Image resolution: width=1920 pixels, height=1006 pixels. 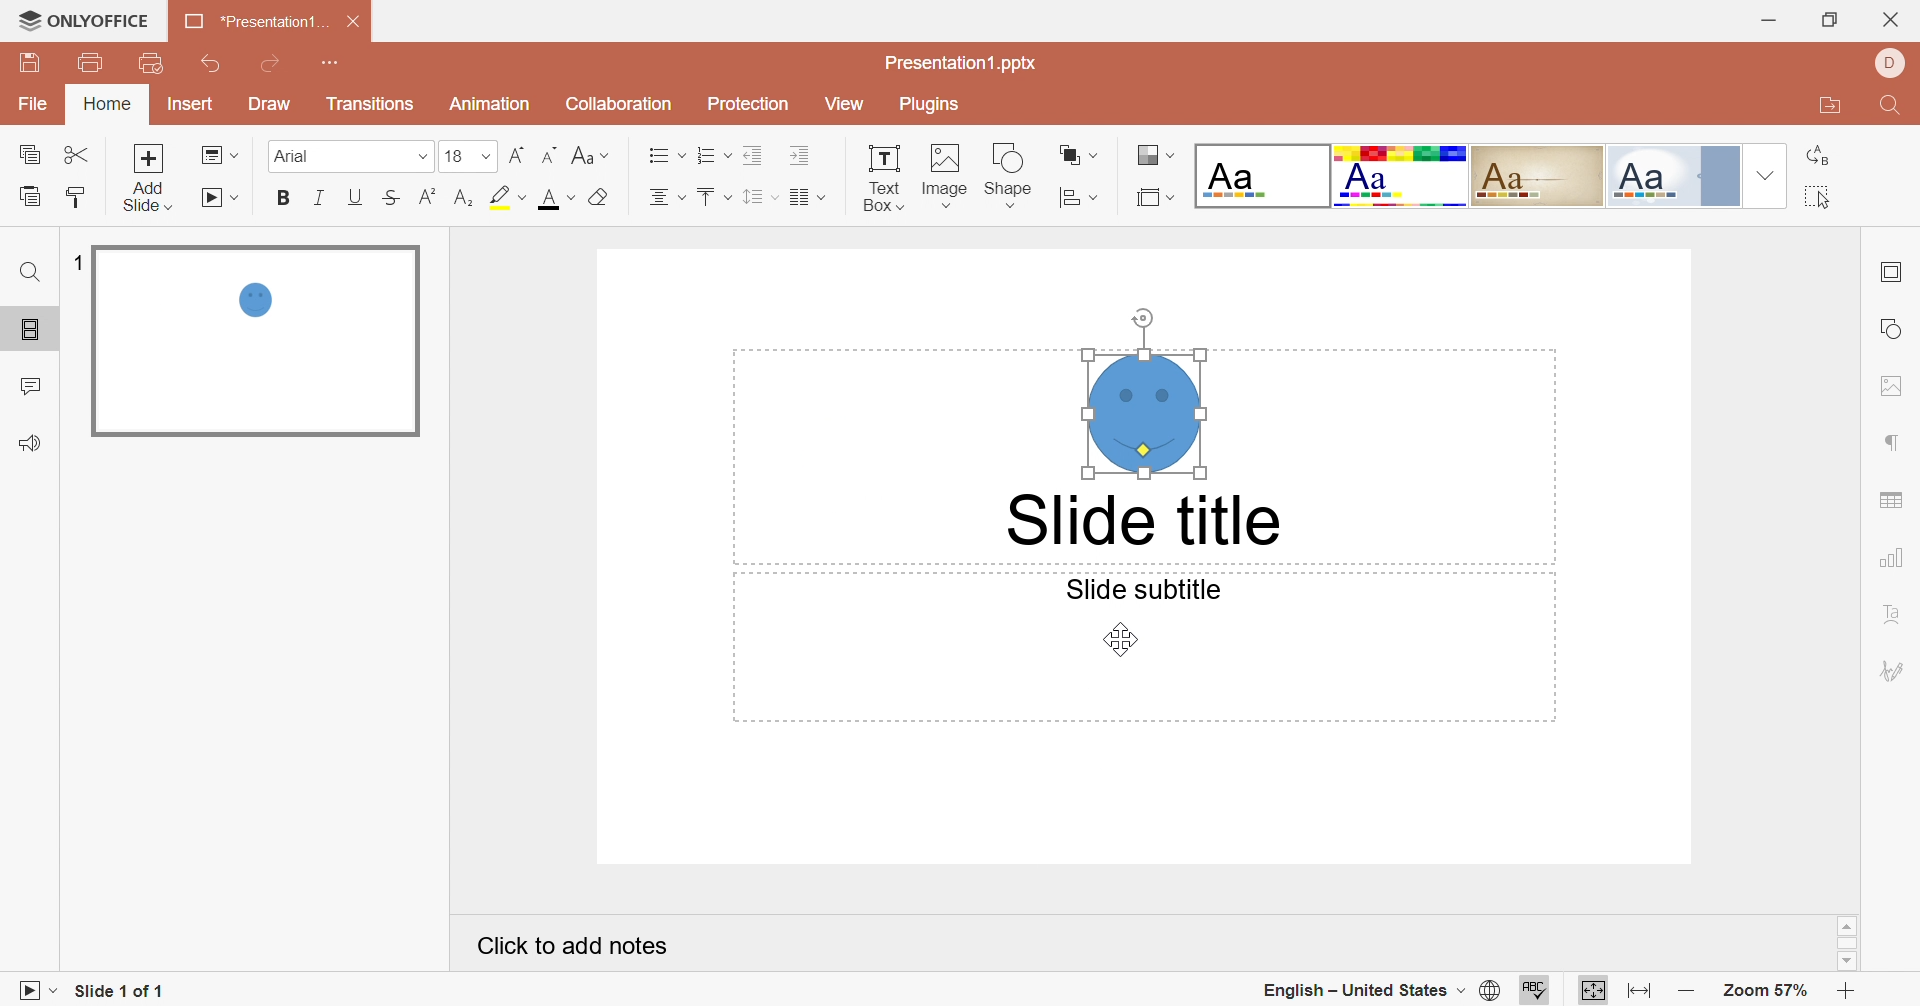 I want to click on Increase Indent, so click(x=801, y=157).